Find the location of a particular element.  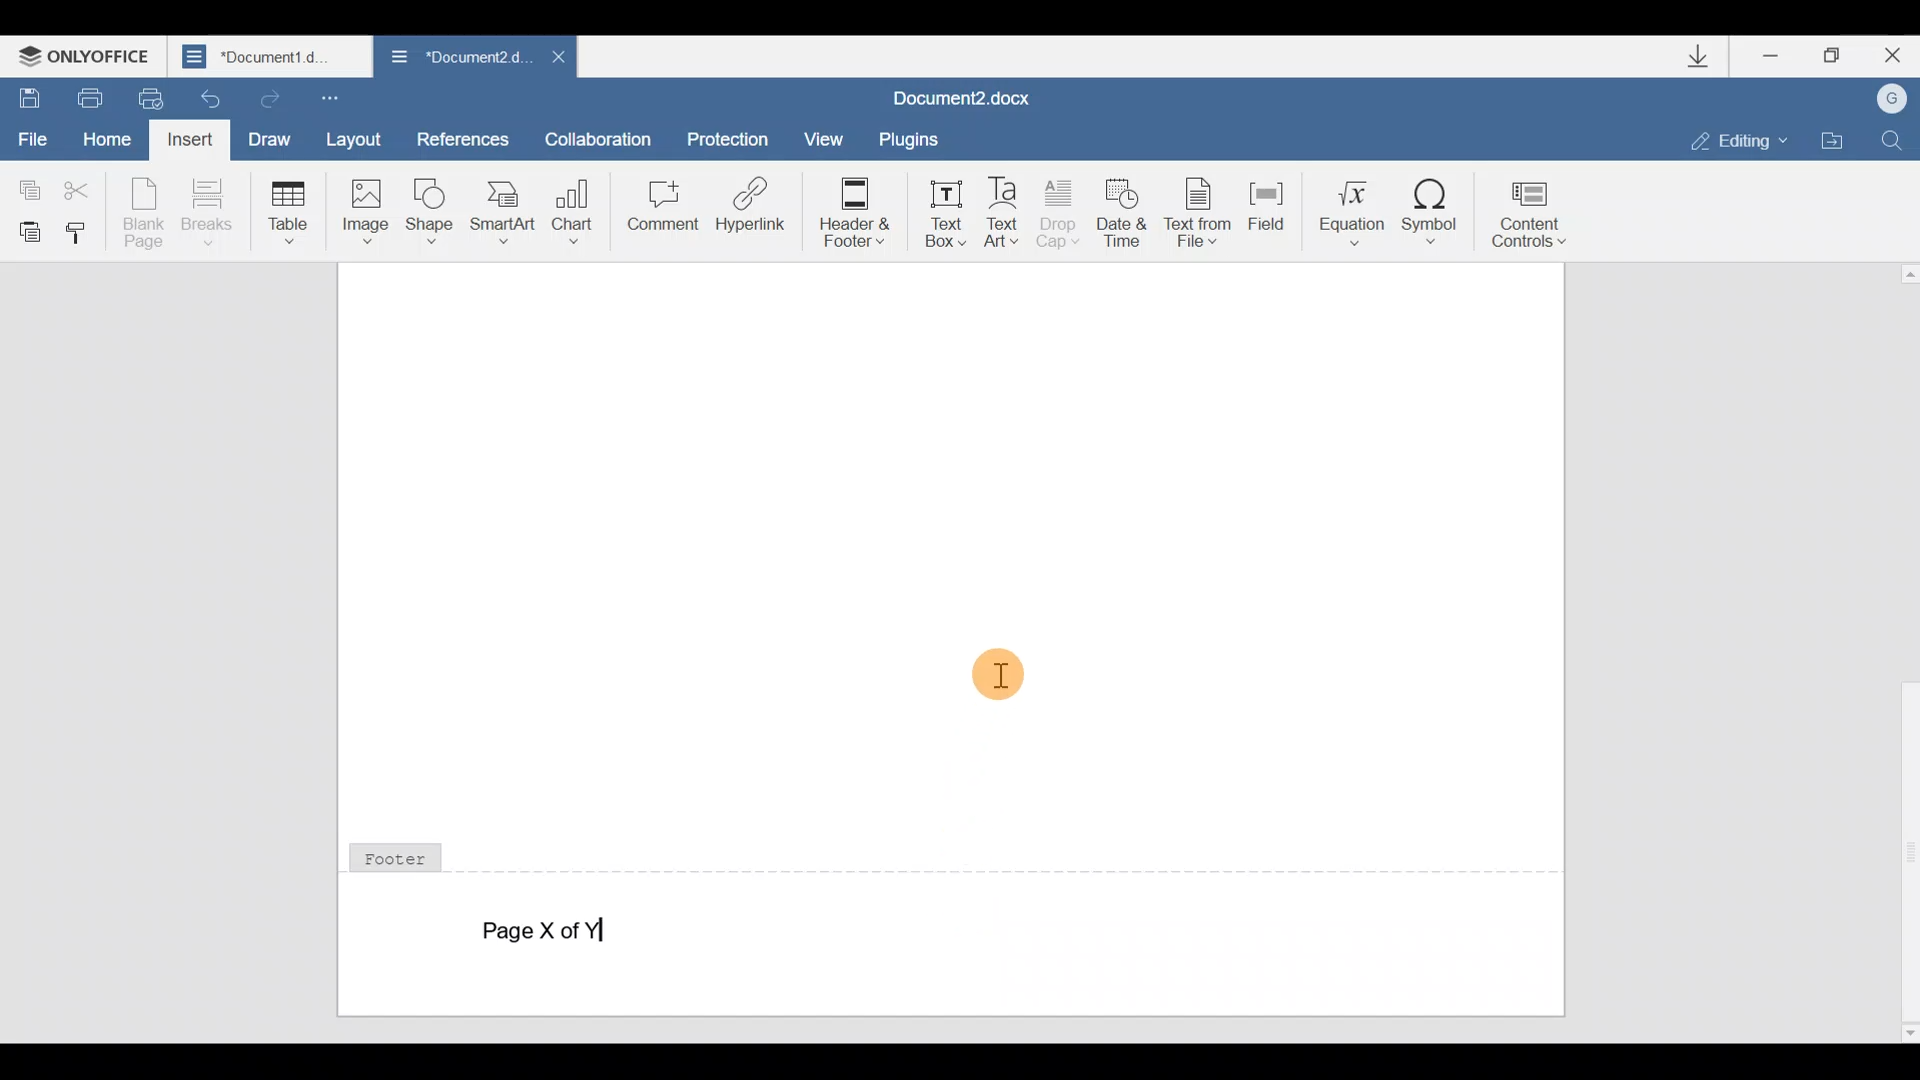

Drop cap is located at coordinates (1064, 212).